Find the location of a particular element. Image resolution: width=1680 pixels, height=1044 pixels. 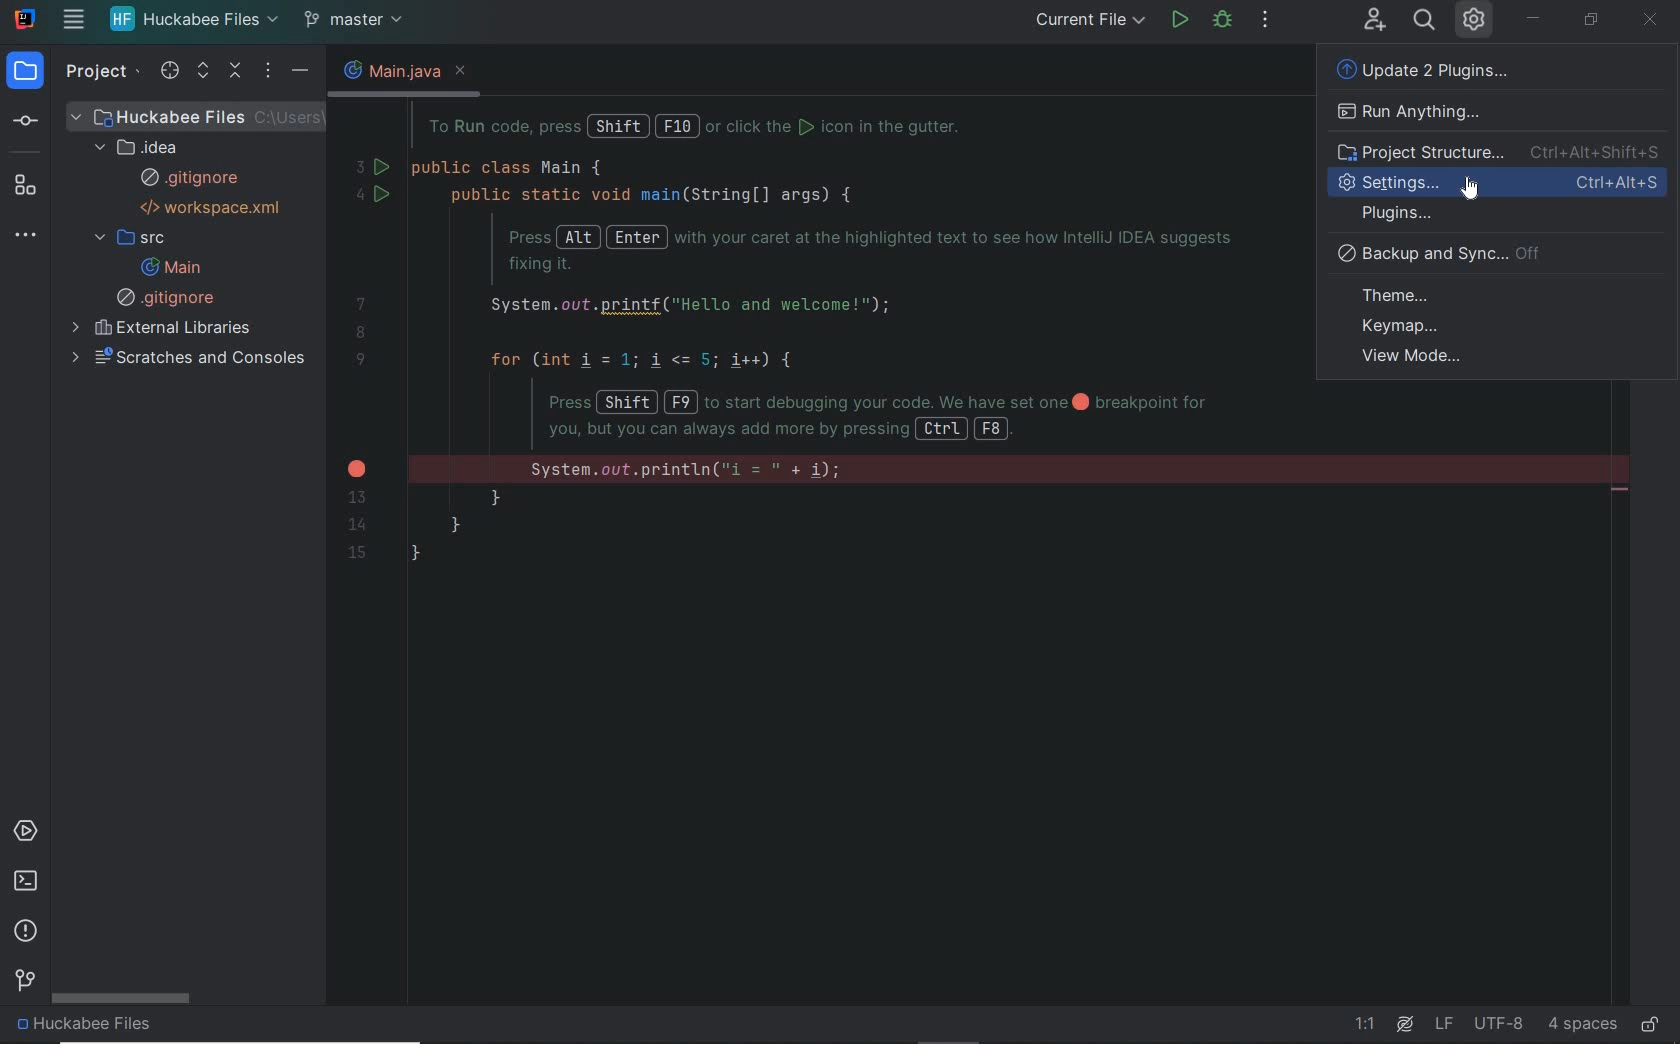

hide is located at coordinates (301, 72).